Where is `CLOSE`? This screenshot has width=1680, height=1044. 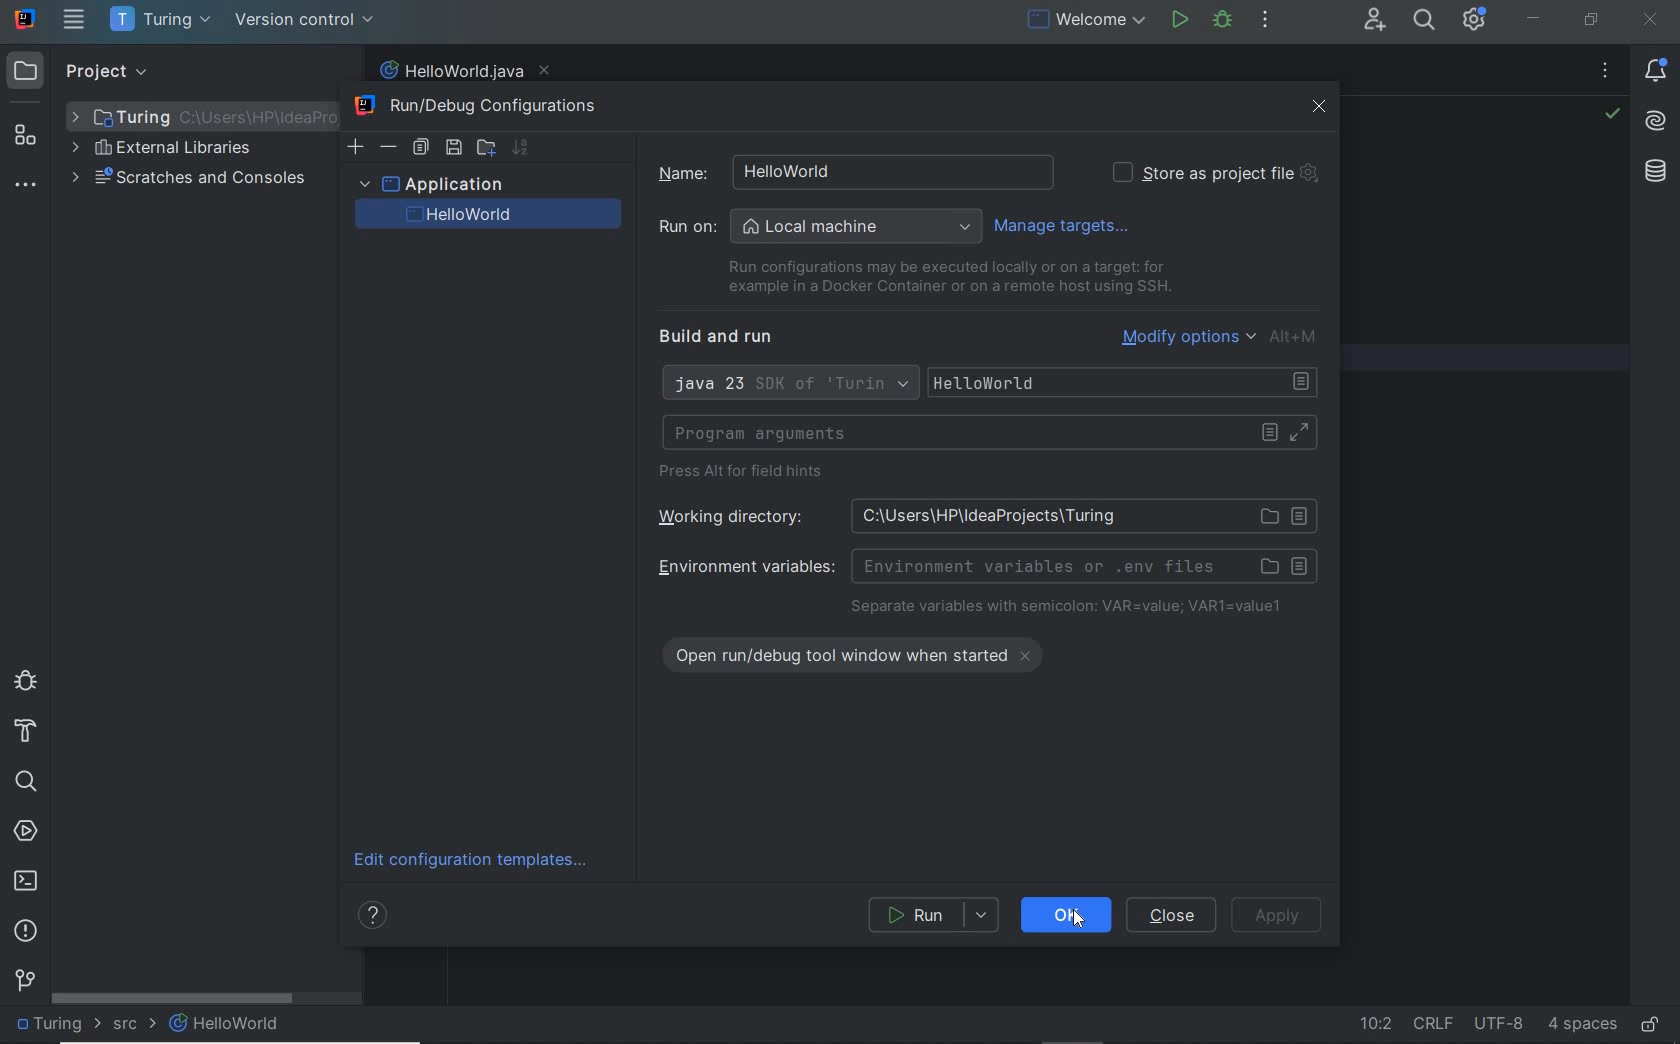
CLOSE is located at coordinates (1320, 107).